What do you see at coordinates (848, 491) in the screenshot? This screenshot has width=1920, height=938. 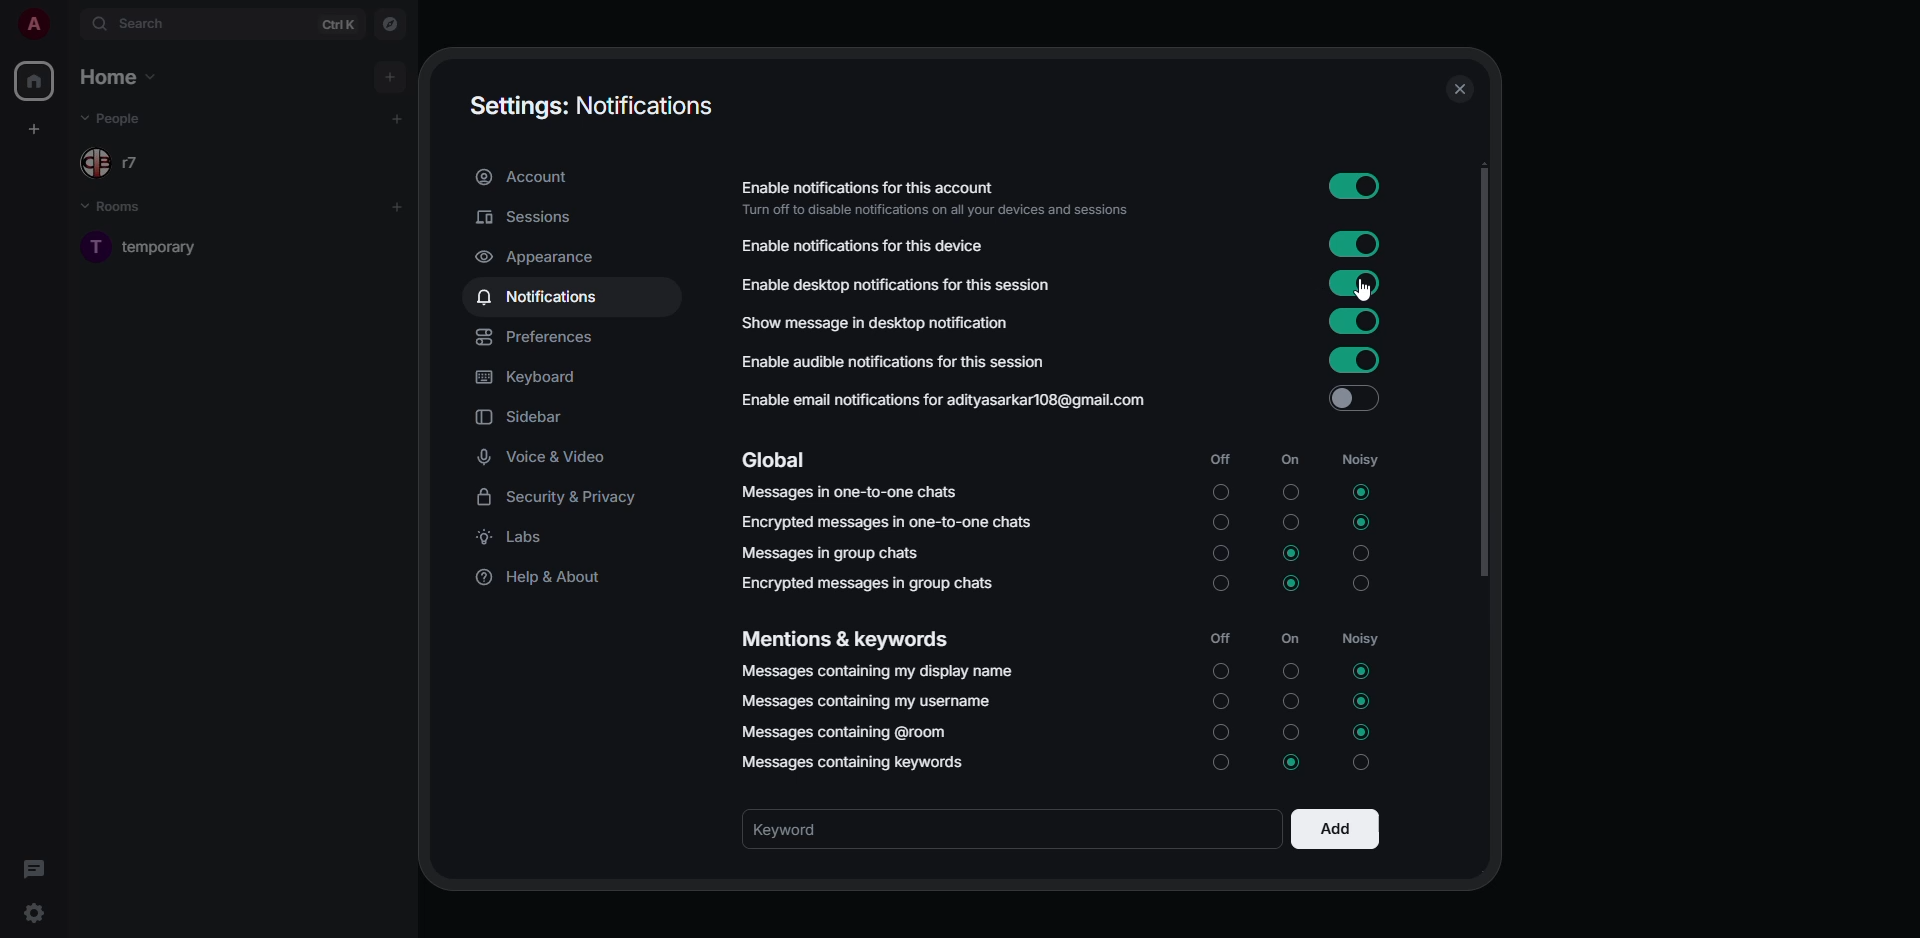 I see `messages in one to one chats` at bounding box center [848, 491].